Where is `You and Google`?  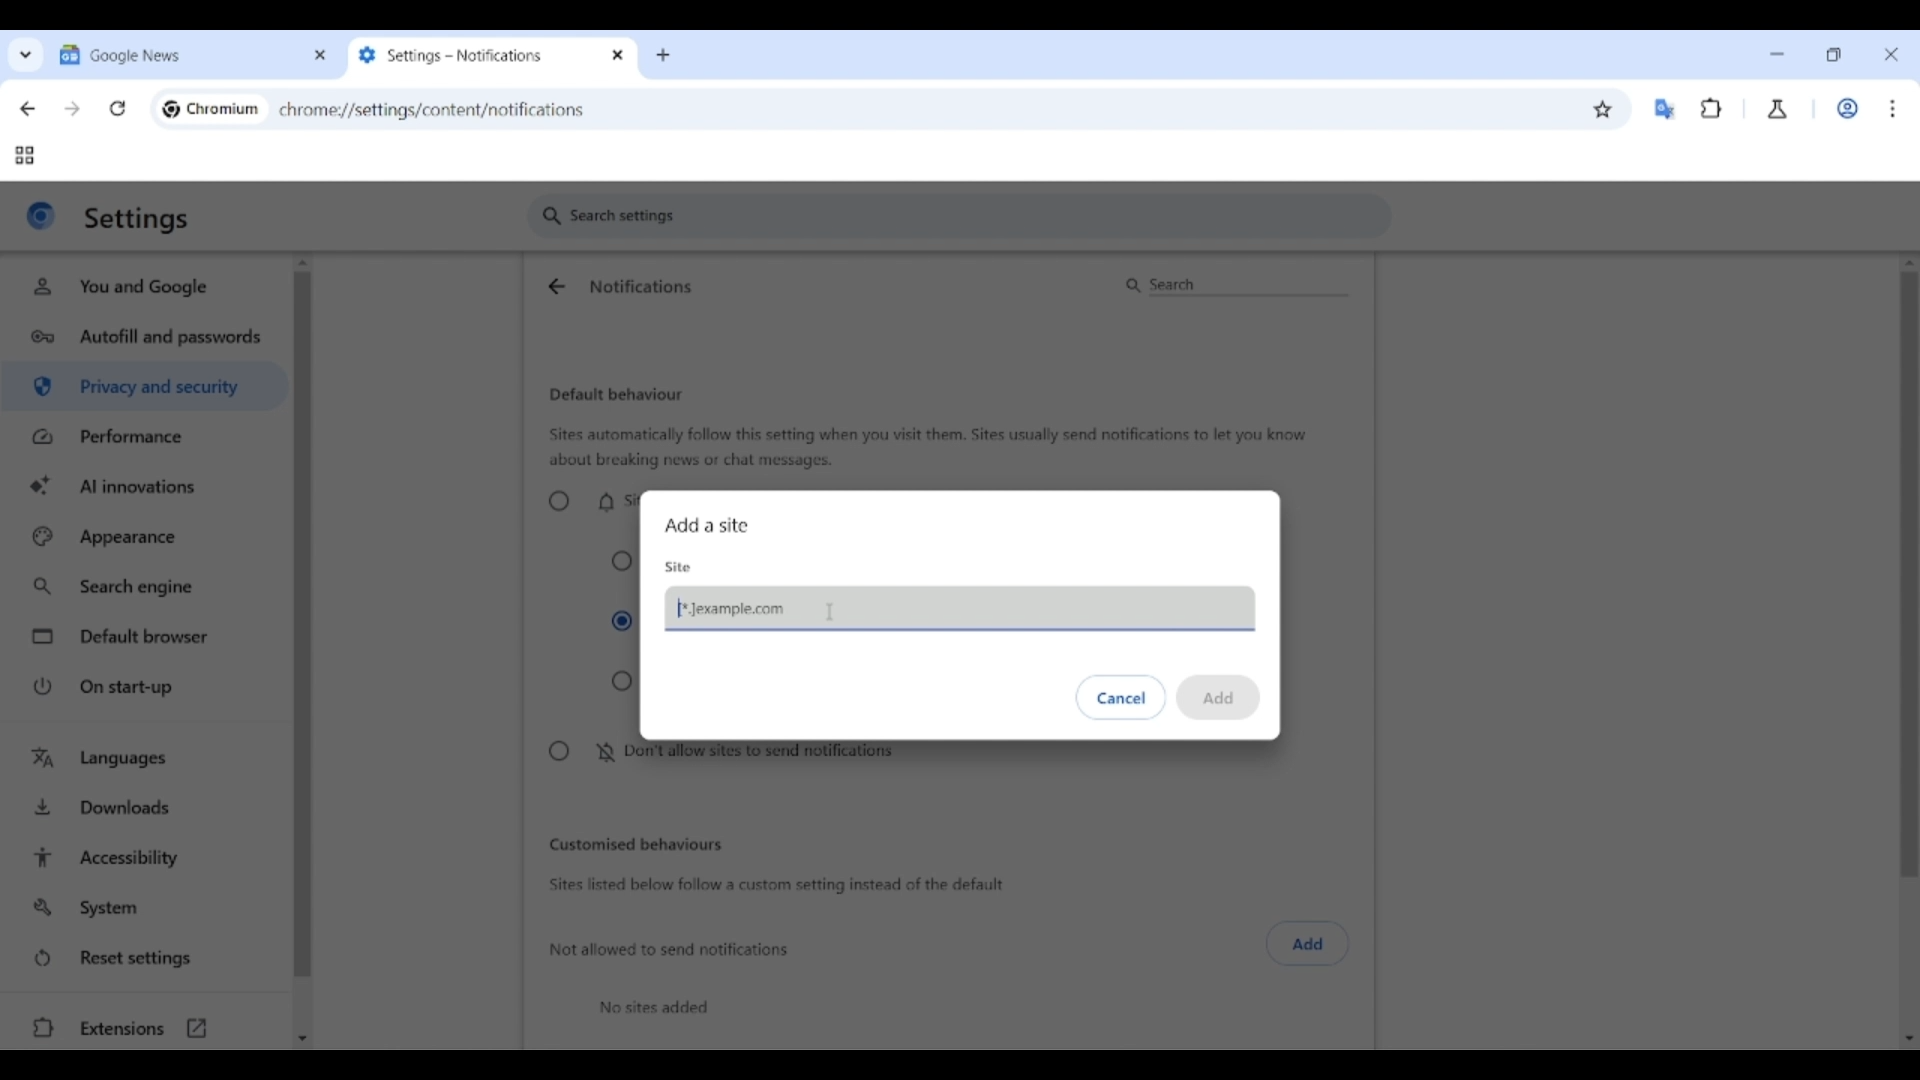 You and Google is located at coordinates (141, 287).